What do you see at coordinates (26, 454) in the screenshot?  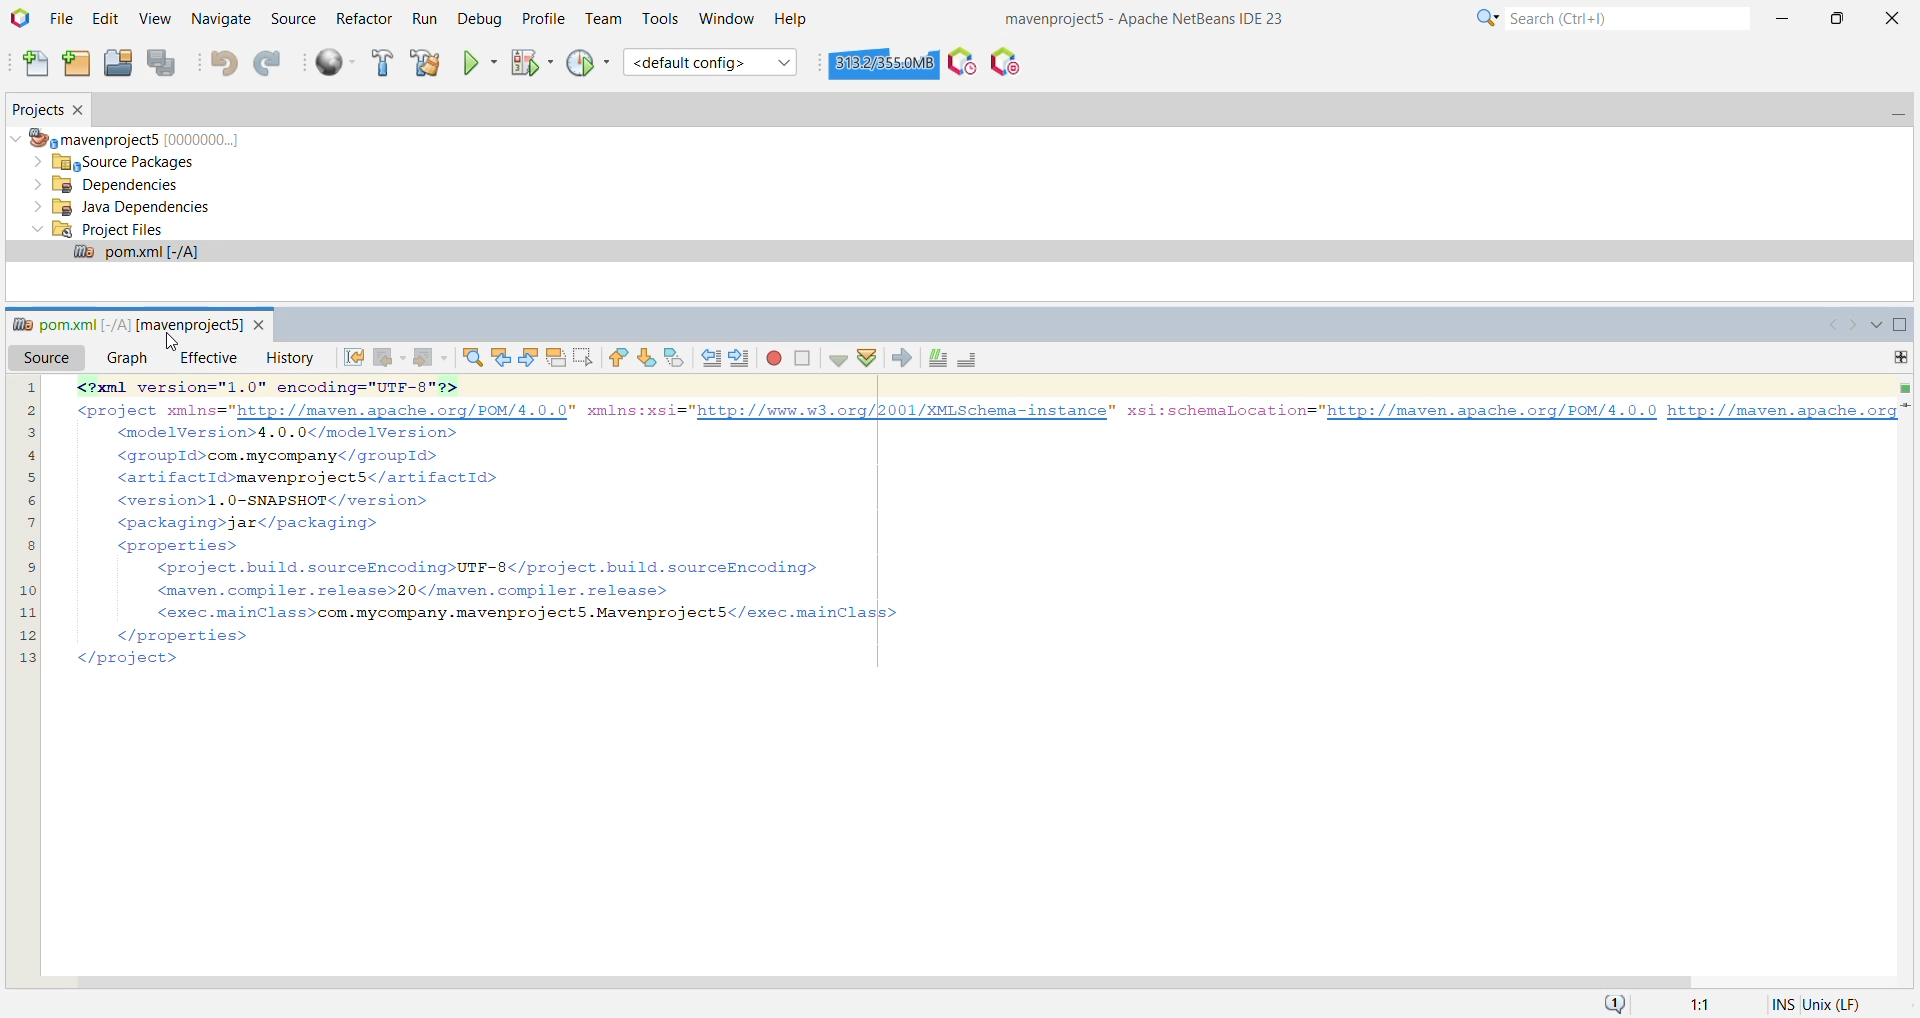 I see `4` at bounding box center [26, 454].